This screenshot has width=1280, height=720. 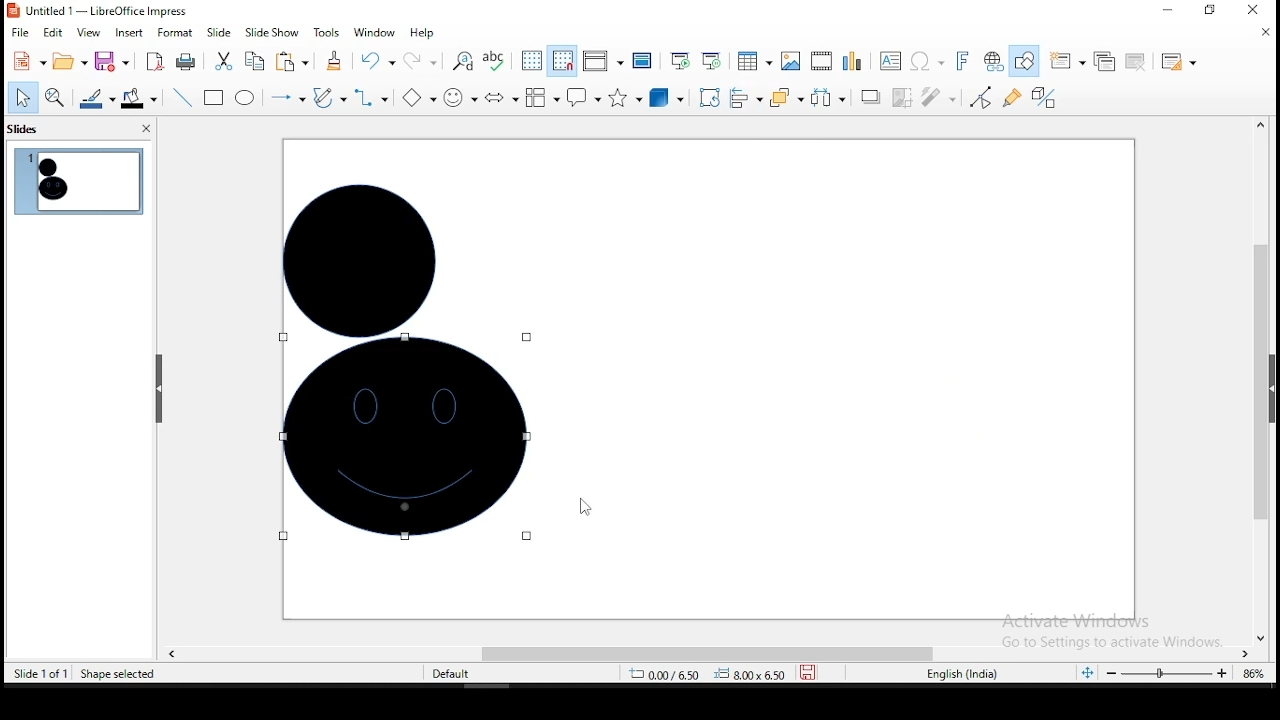 I want to click on start from first slide, so click(x=680, y=61).